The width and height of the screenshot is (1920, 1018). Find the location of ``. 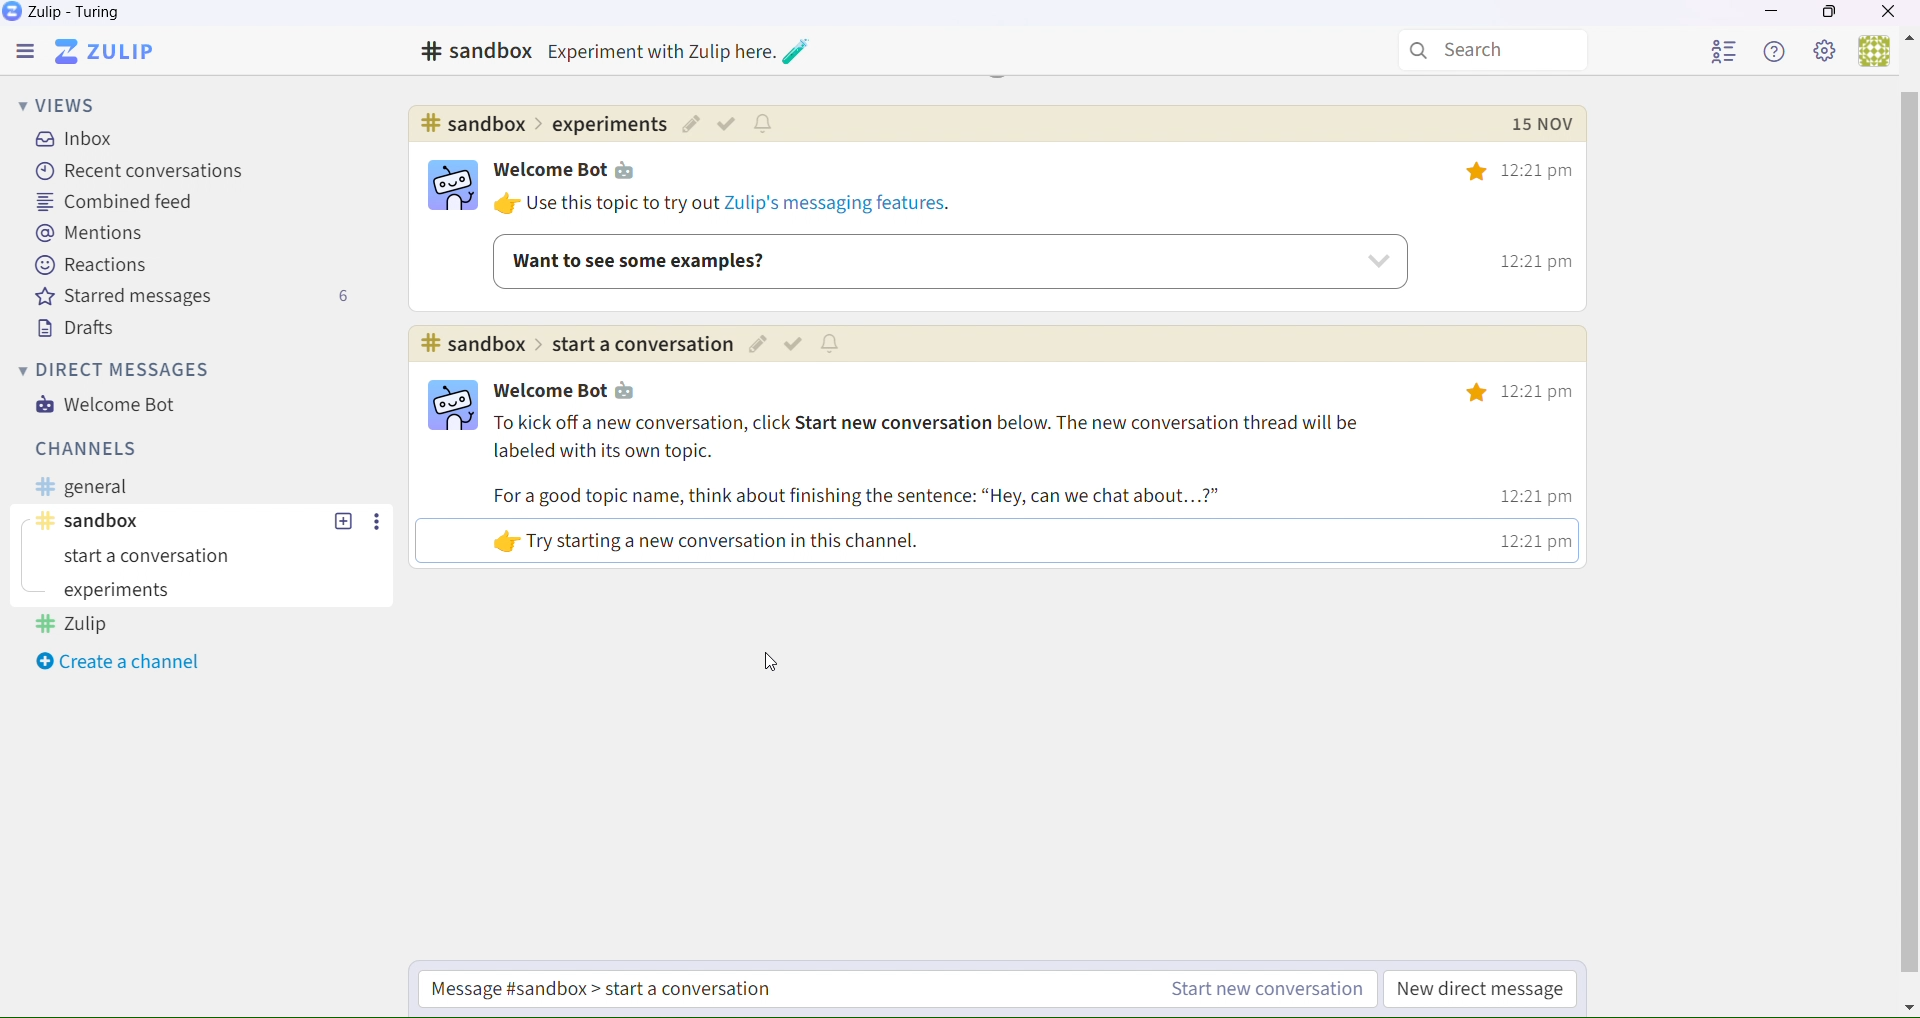

 is located at coordinates (1908, 1006).